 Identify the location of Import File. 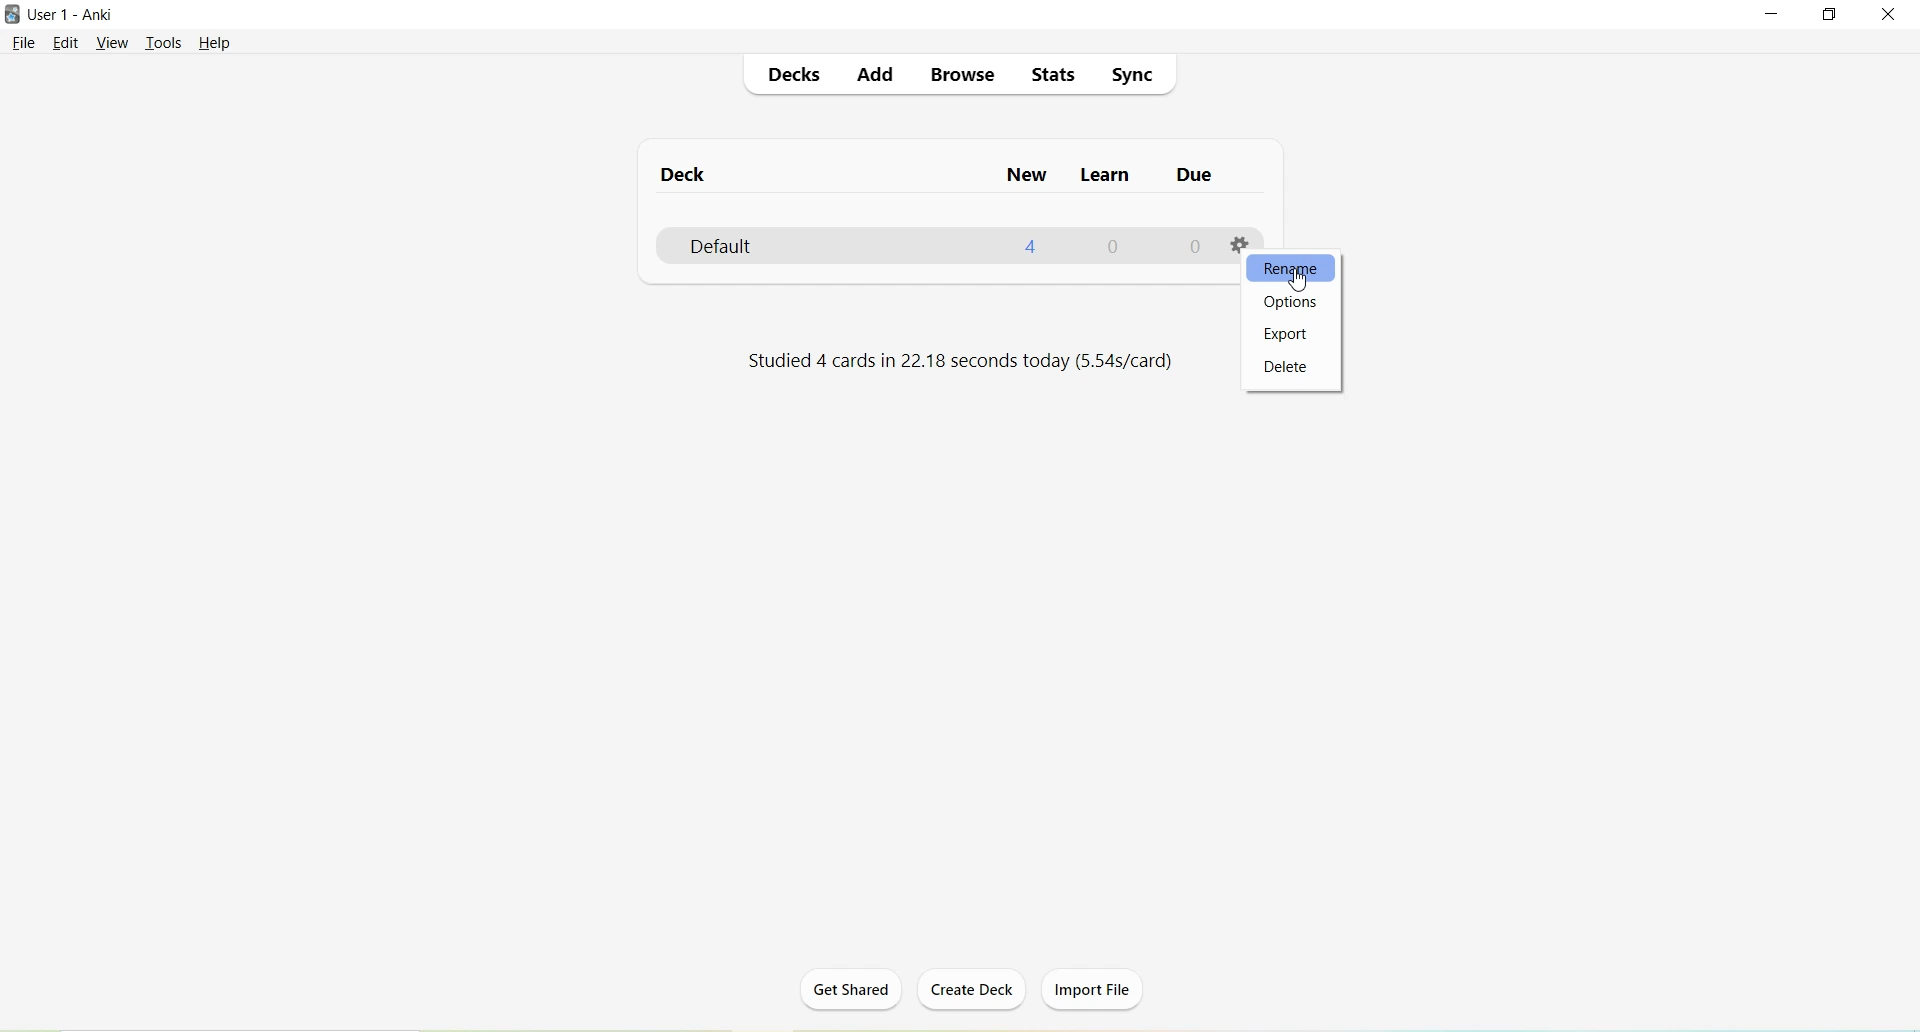
(1094, 989).